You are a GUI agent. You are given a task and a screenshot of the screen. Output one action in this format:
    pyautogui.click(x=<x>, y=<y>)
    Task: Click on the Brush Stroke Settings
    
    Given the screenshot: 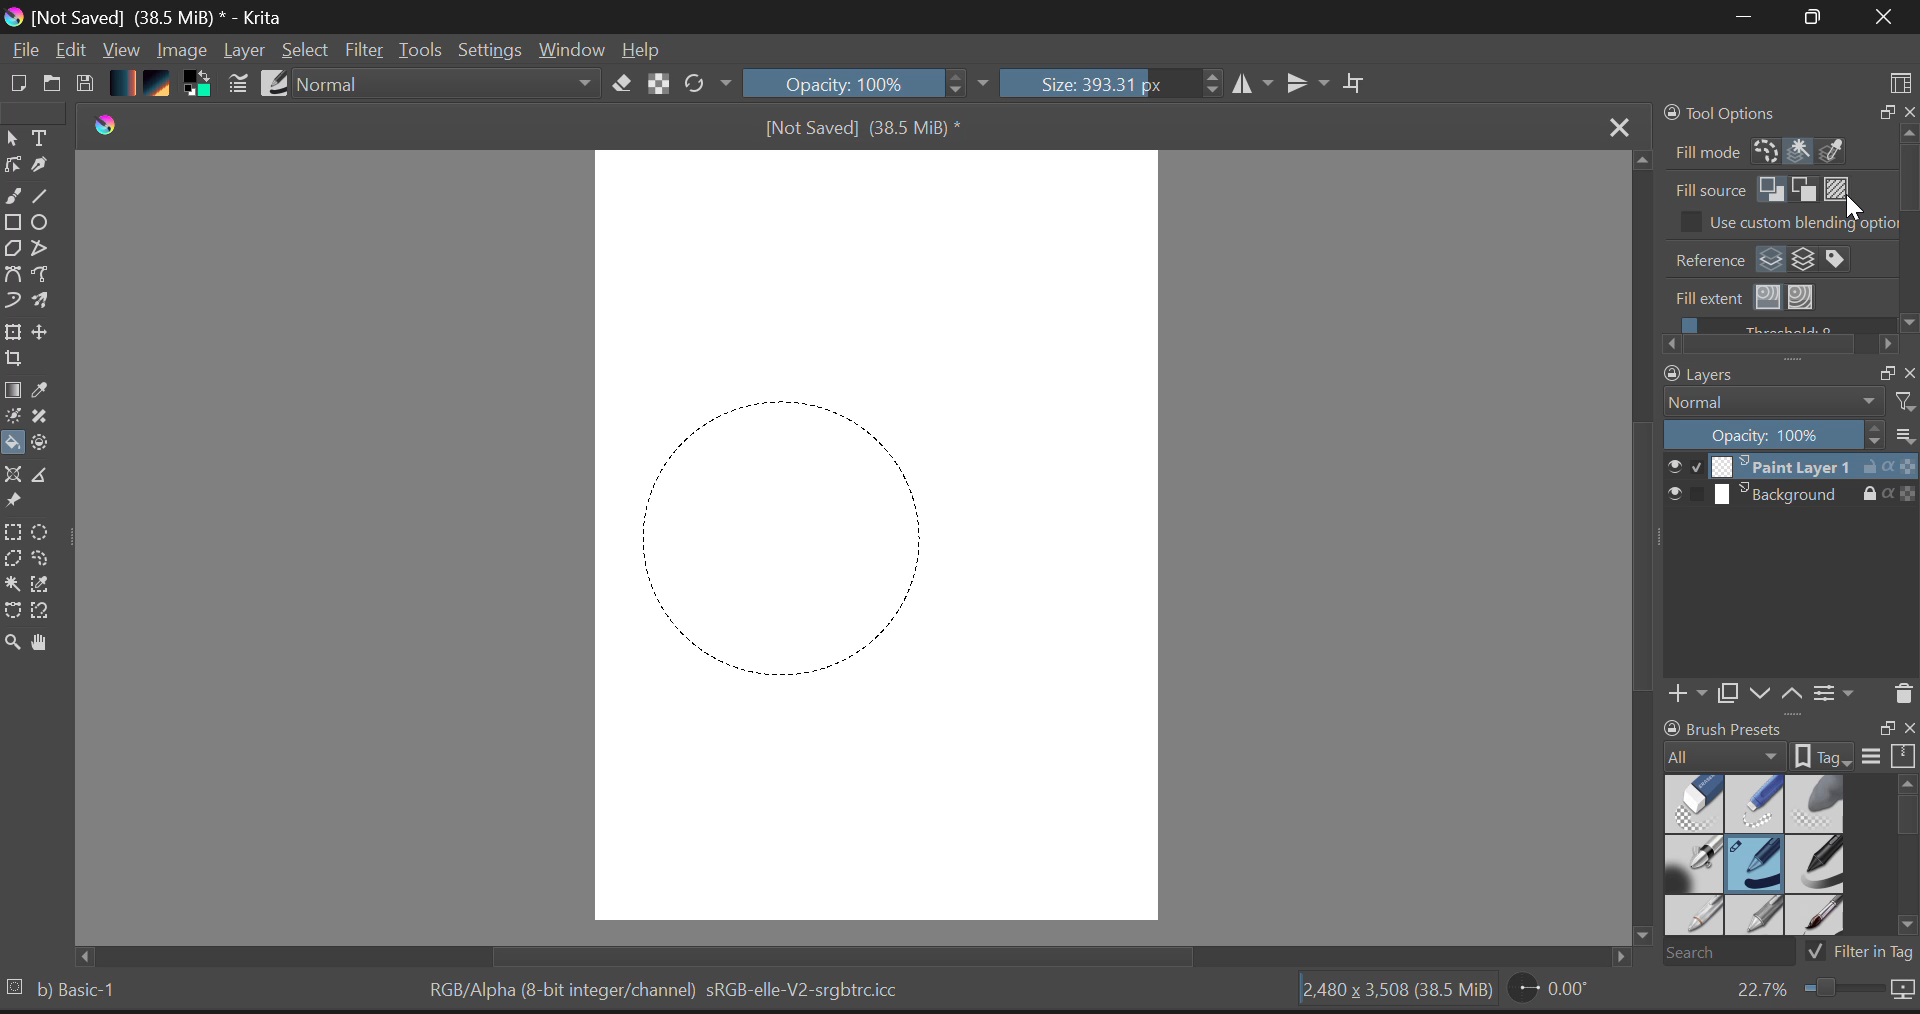 What is the action you would take?
    pyautogui.click(x=236, y=84)
    